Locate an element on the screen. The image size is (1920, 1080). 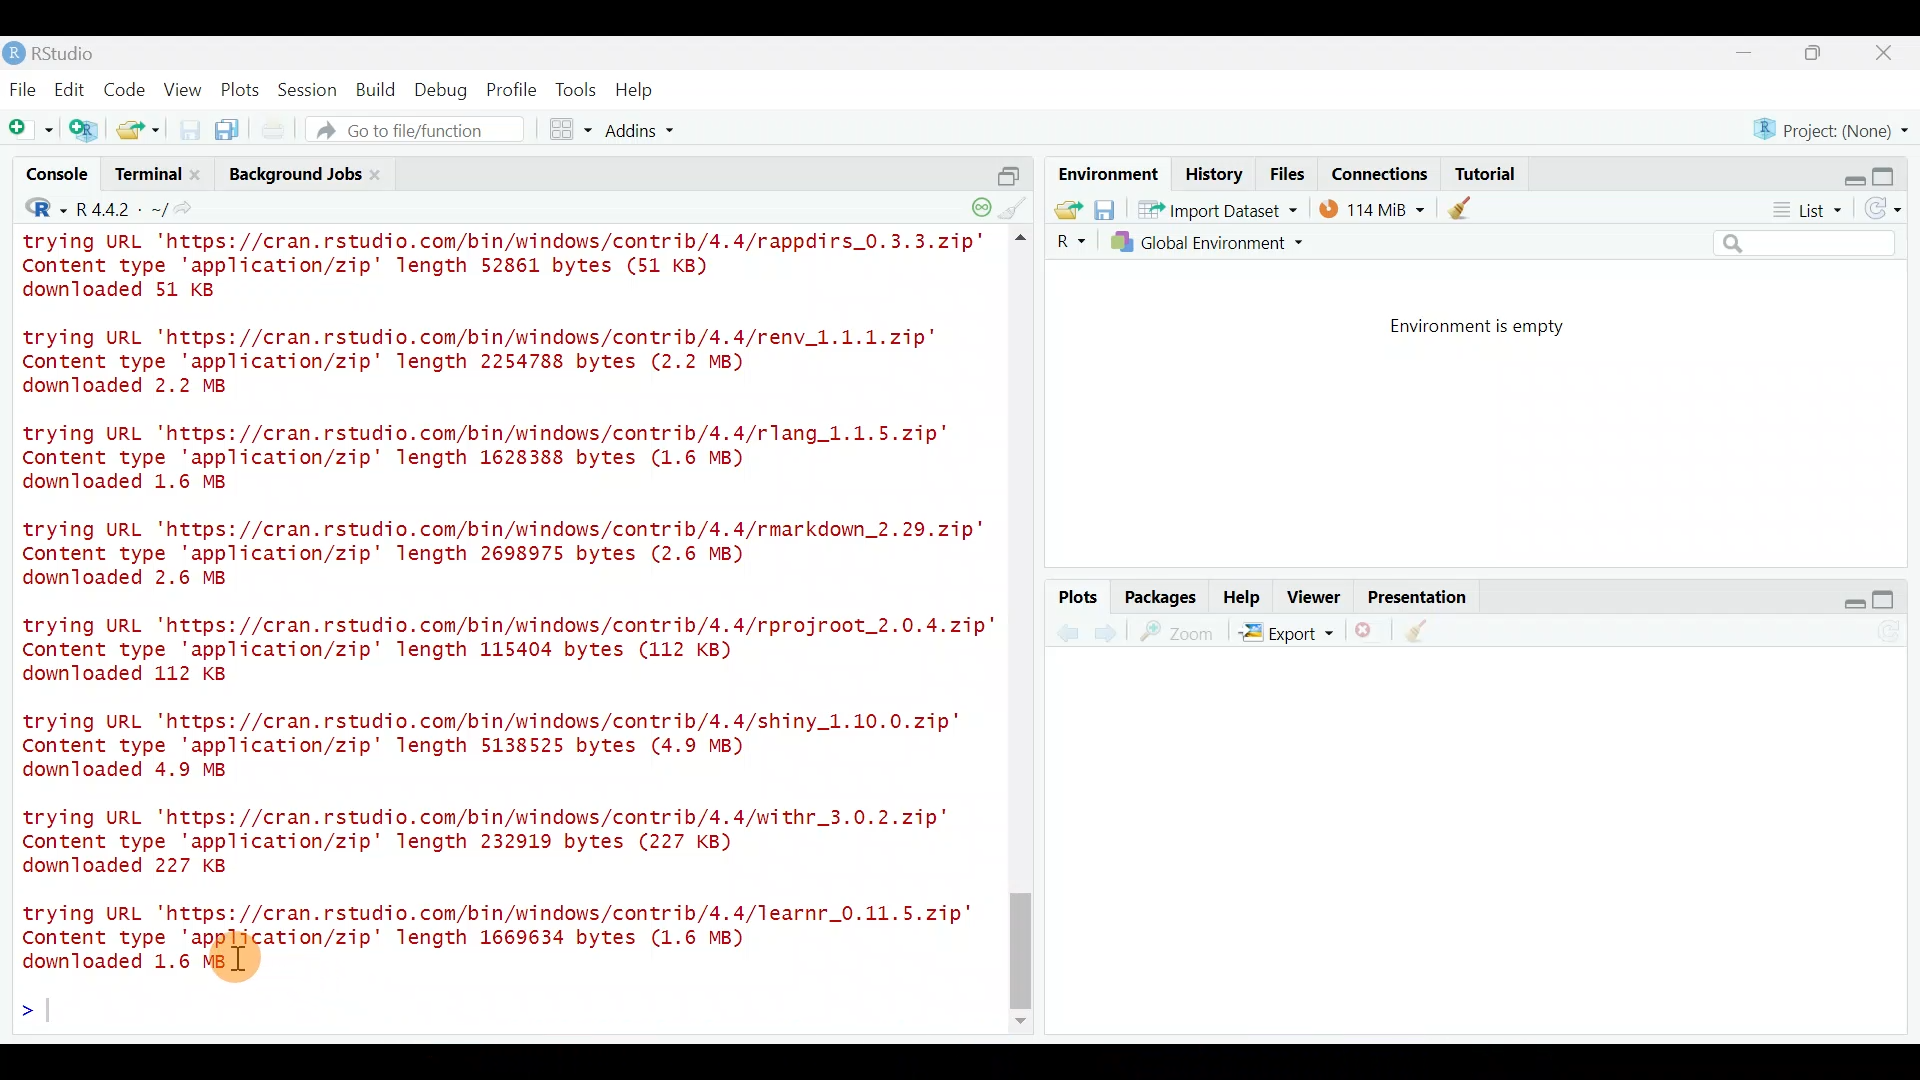
clear objects from the workspace is located at coordinates (1462, 207).